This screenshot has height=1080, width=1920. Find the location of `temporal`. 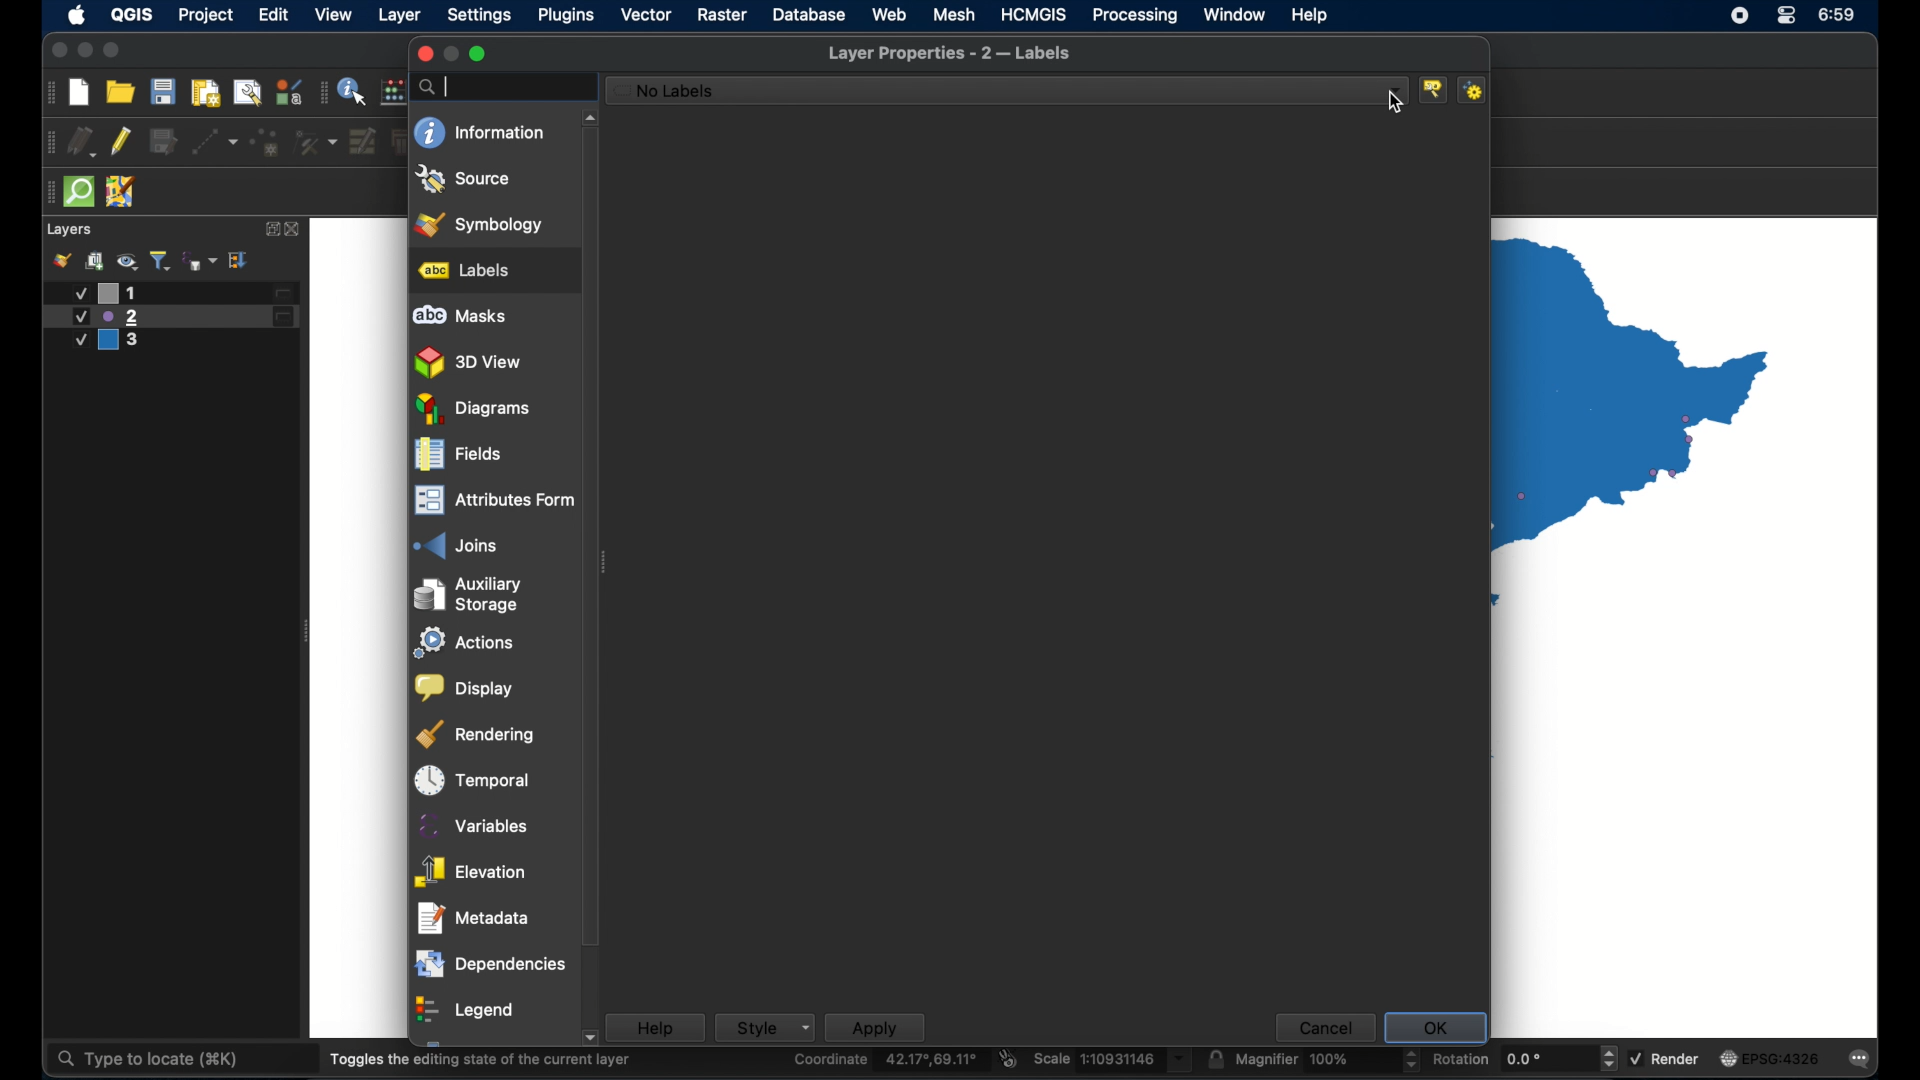

temporal is located at coordinates (473, 780).